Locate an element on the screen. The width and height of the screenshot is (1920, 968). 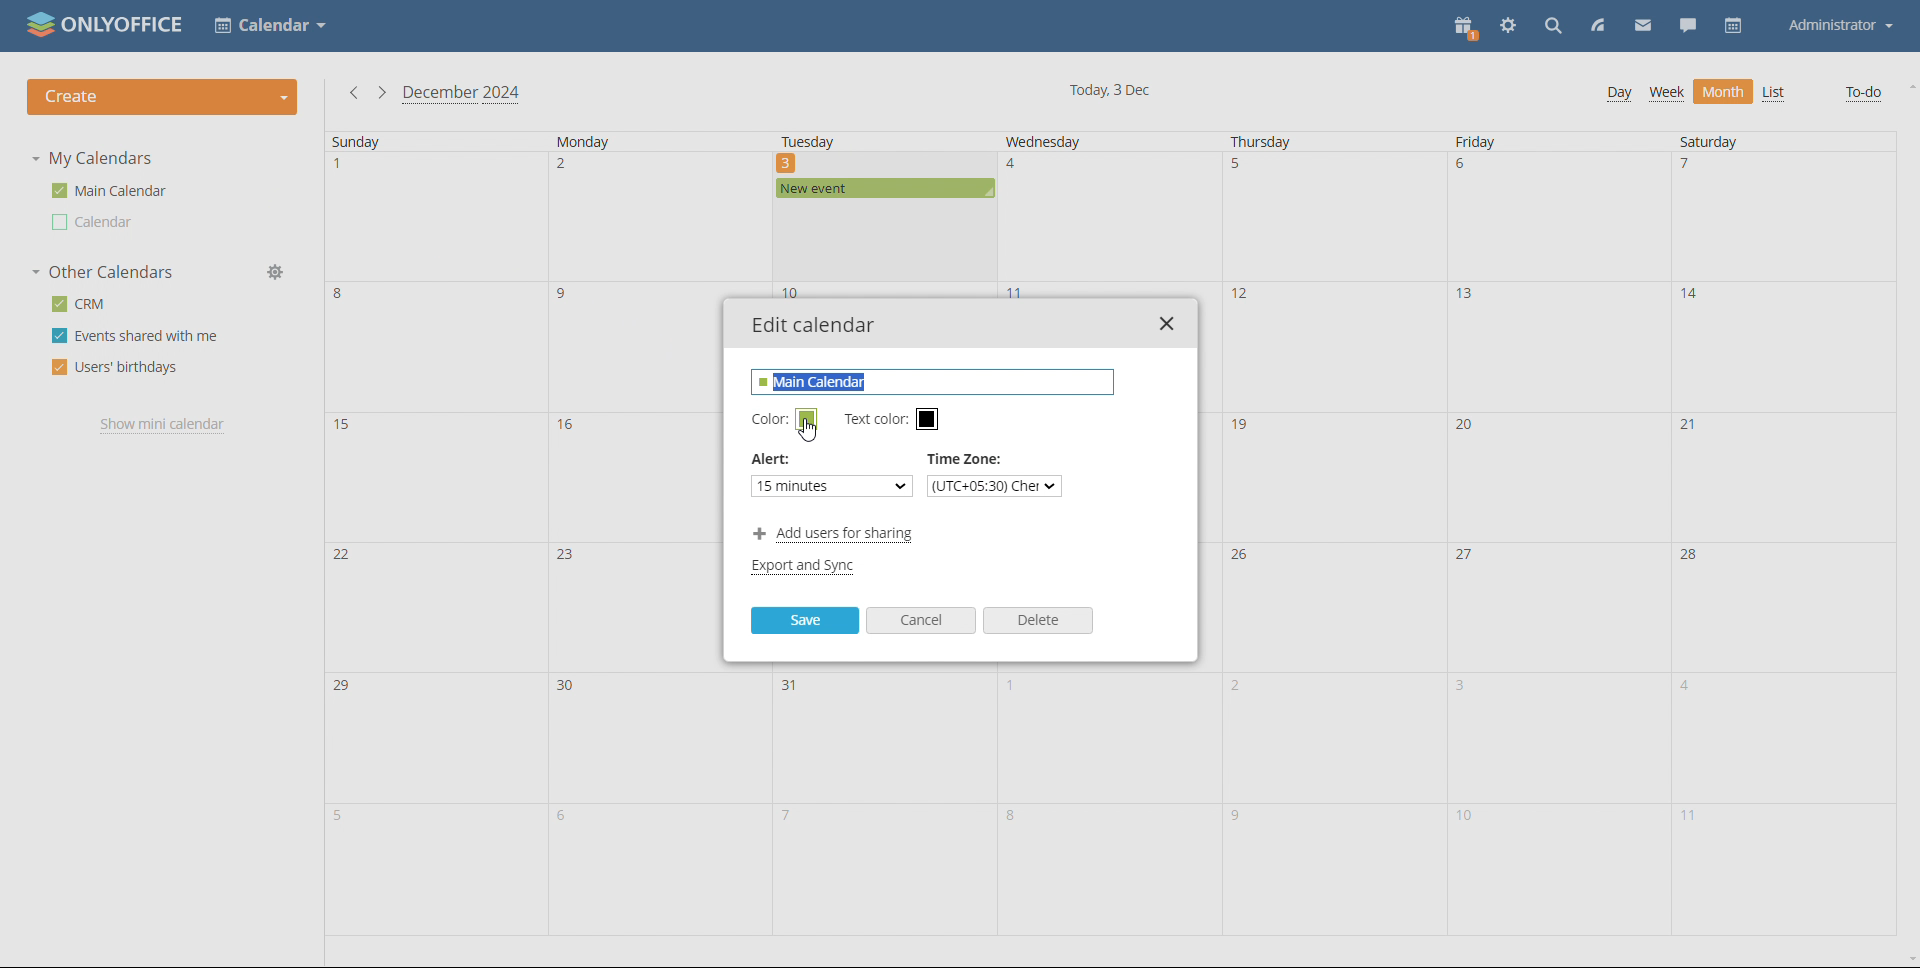
Alert is located at coordinates (772, 463).